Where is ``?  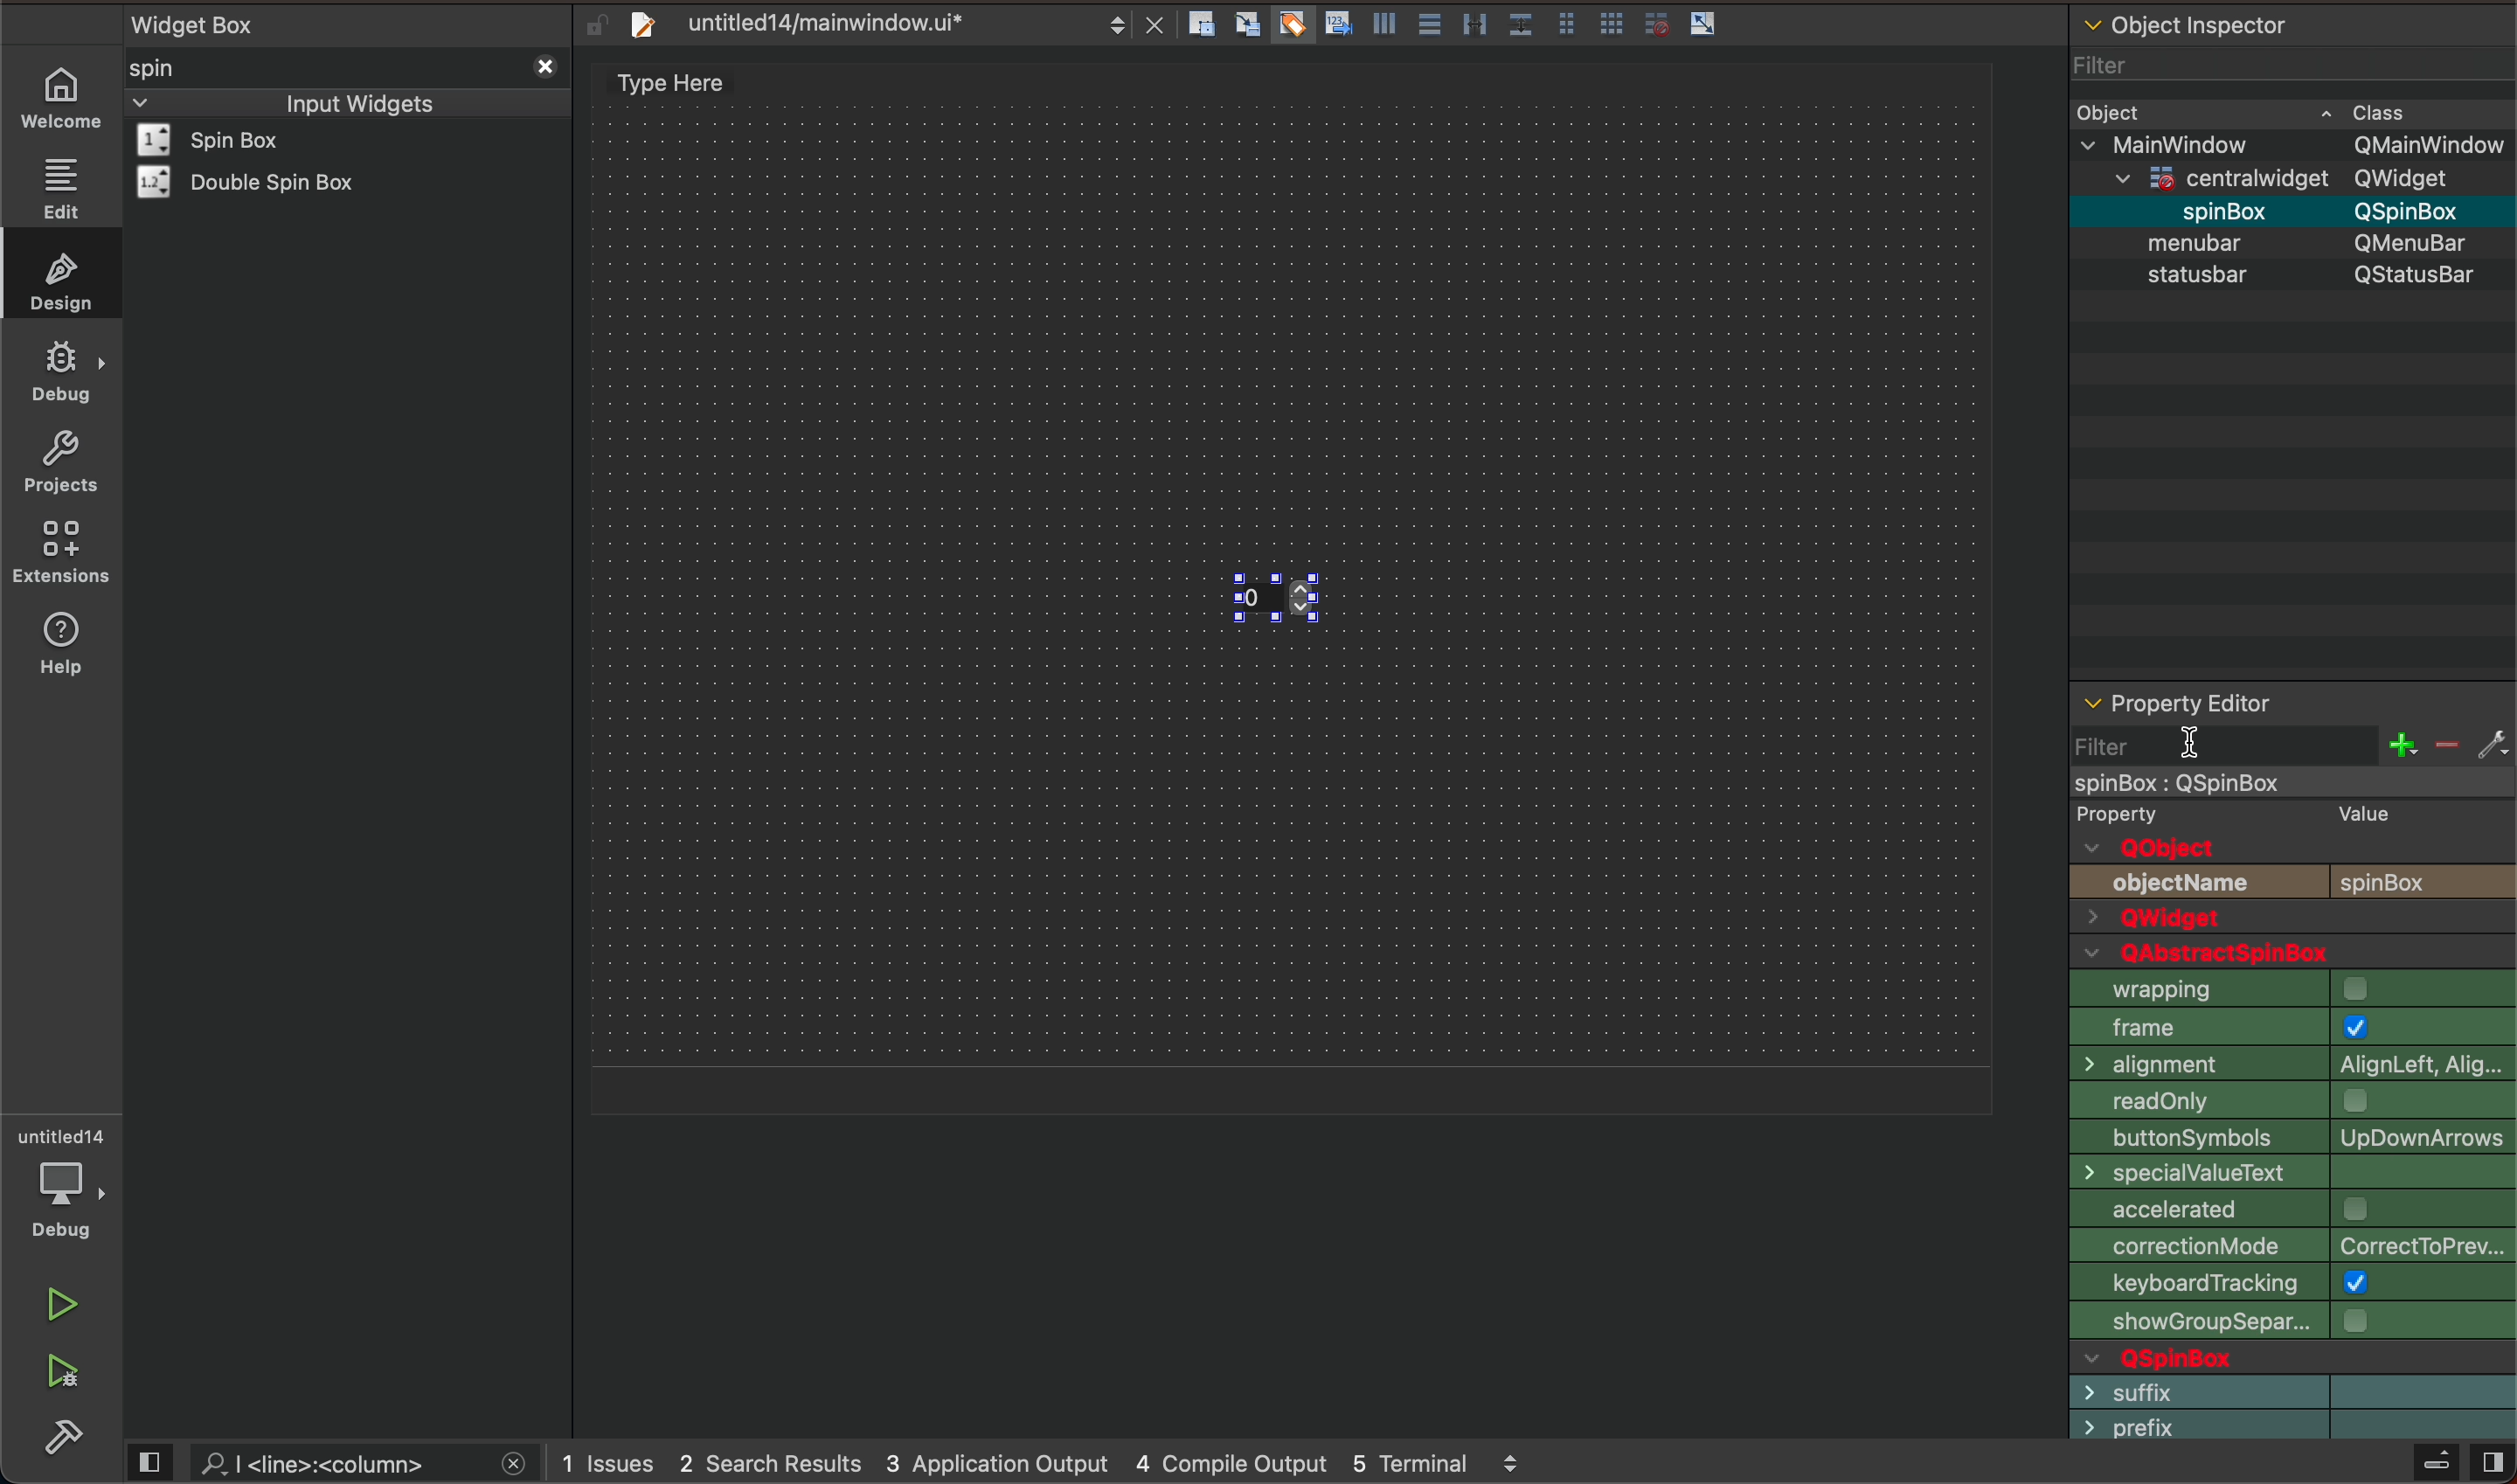  is located at coordinates (2427, 145).